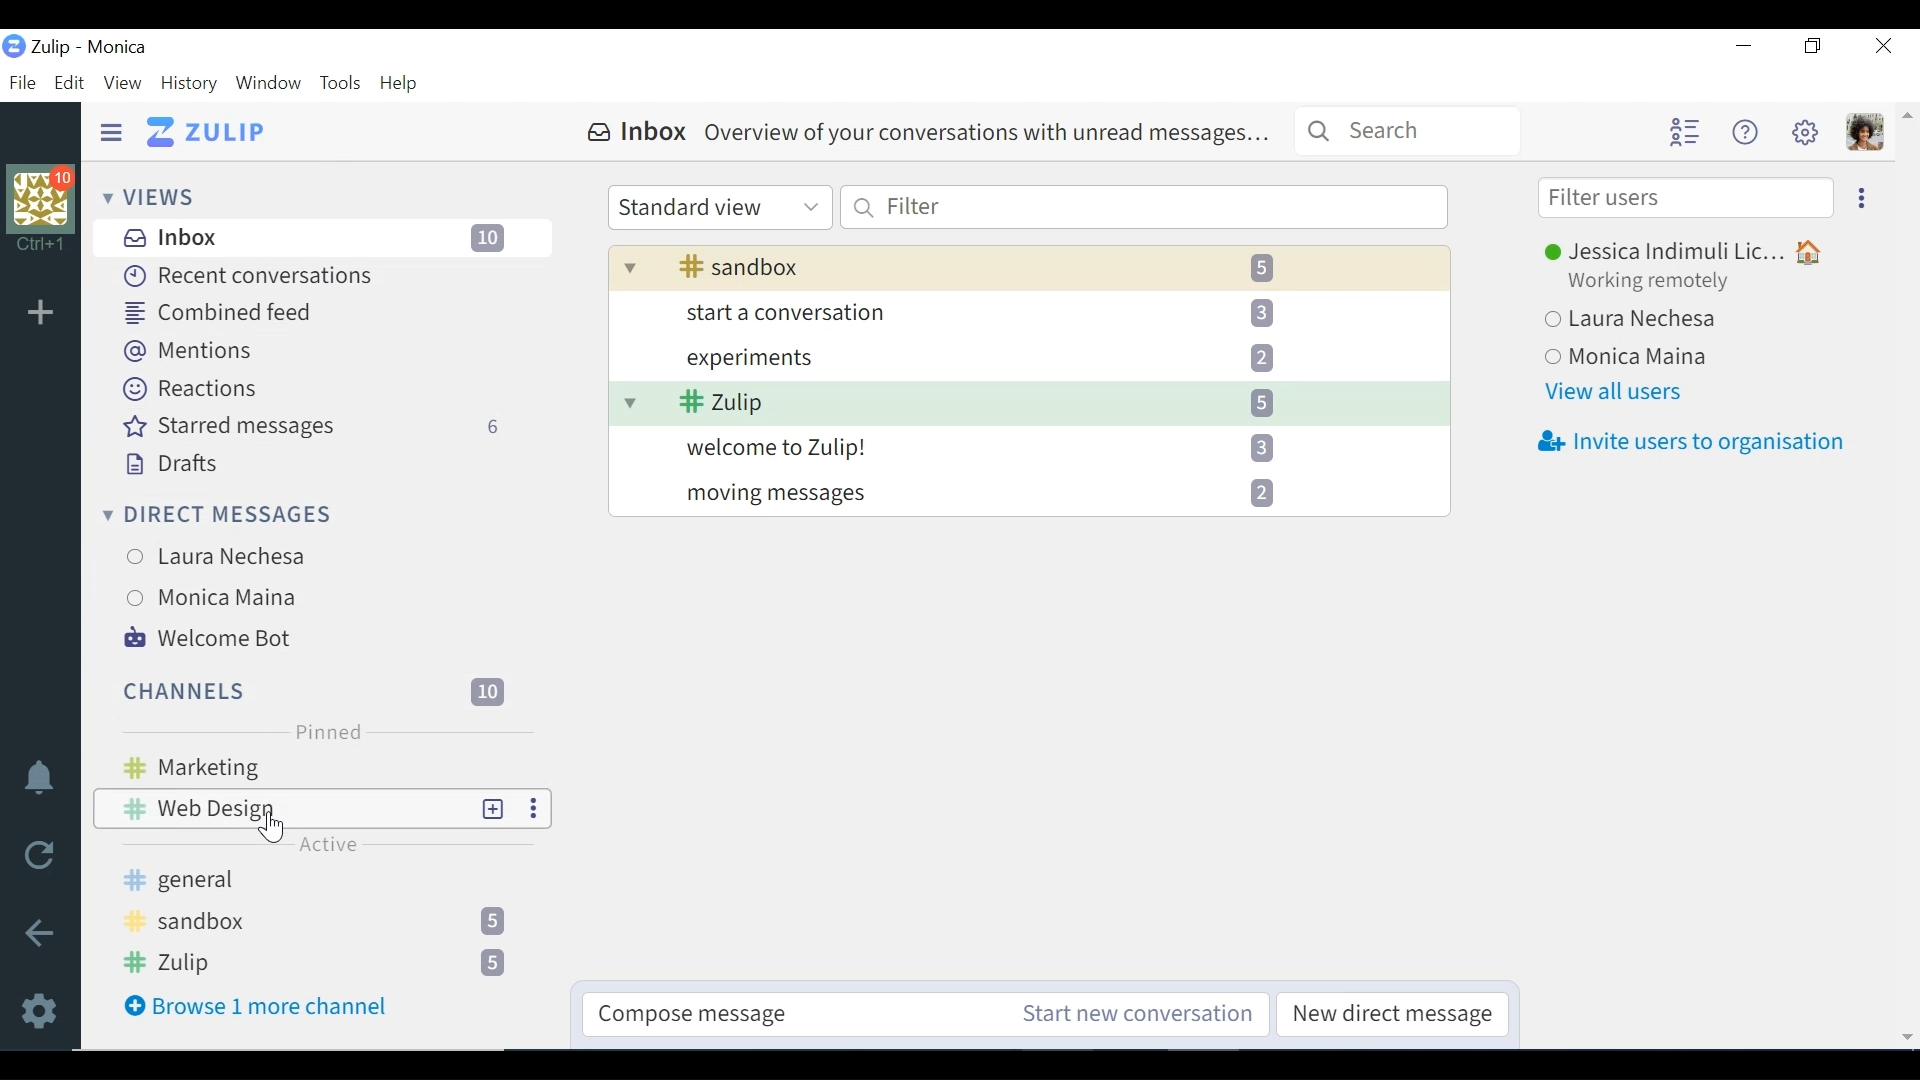  Describe the element at coordinates (1882, 46) in the screenshot. I see `Close` at that location.